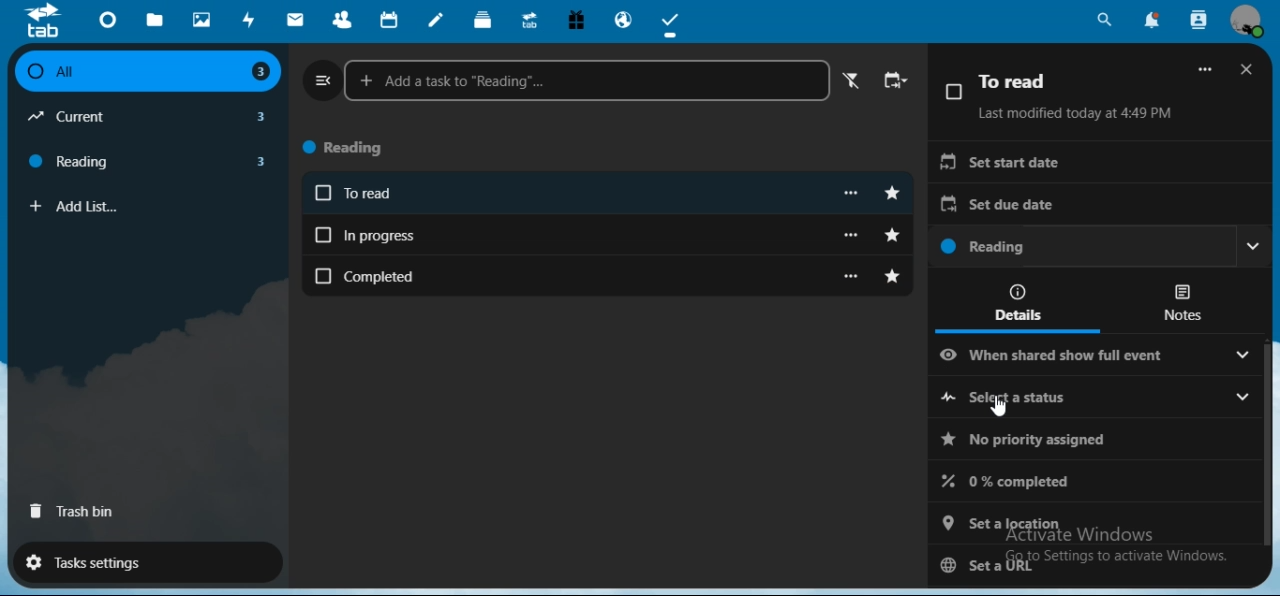 This screenshot has width=1280, height=596. Describe the element at coordinates (1094, 480) in the screenshot. I see `0 % completed` at that location.